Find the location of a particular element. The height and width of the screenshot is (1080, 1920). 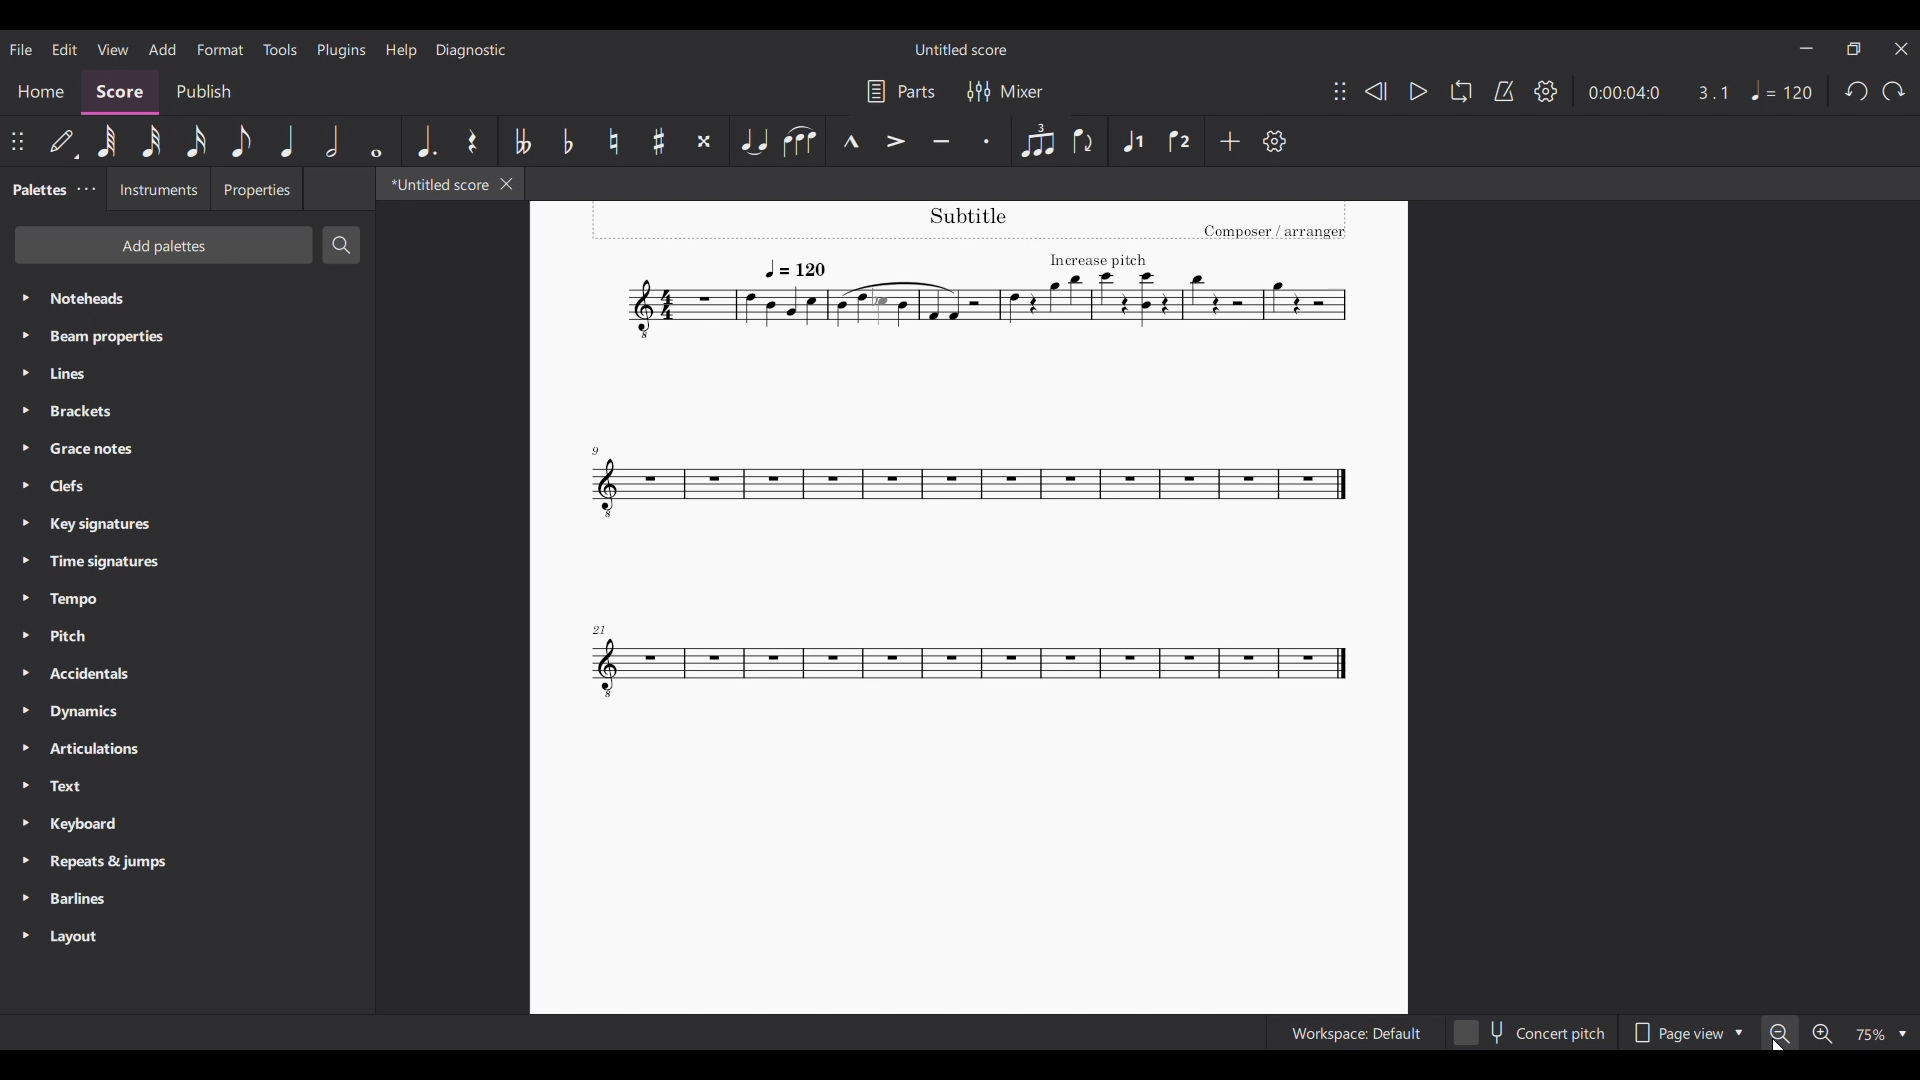

*Untitle score, current tab is located at coordinates (435, 183).